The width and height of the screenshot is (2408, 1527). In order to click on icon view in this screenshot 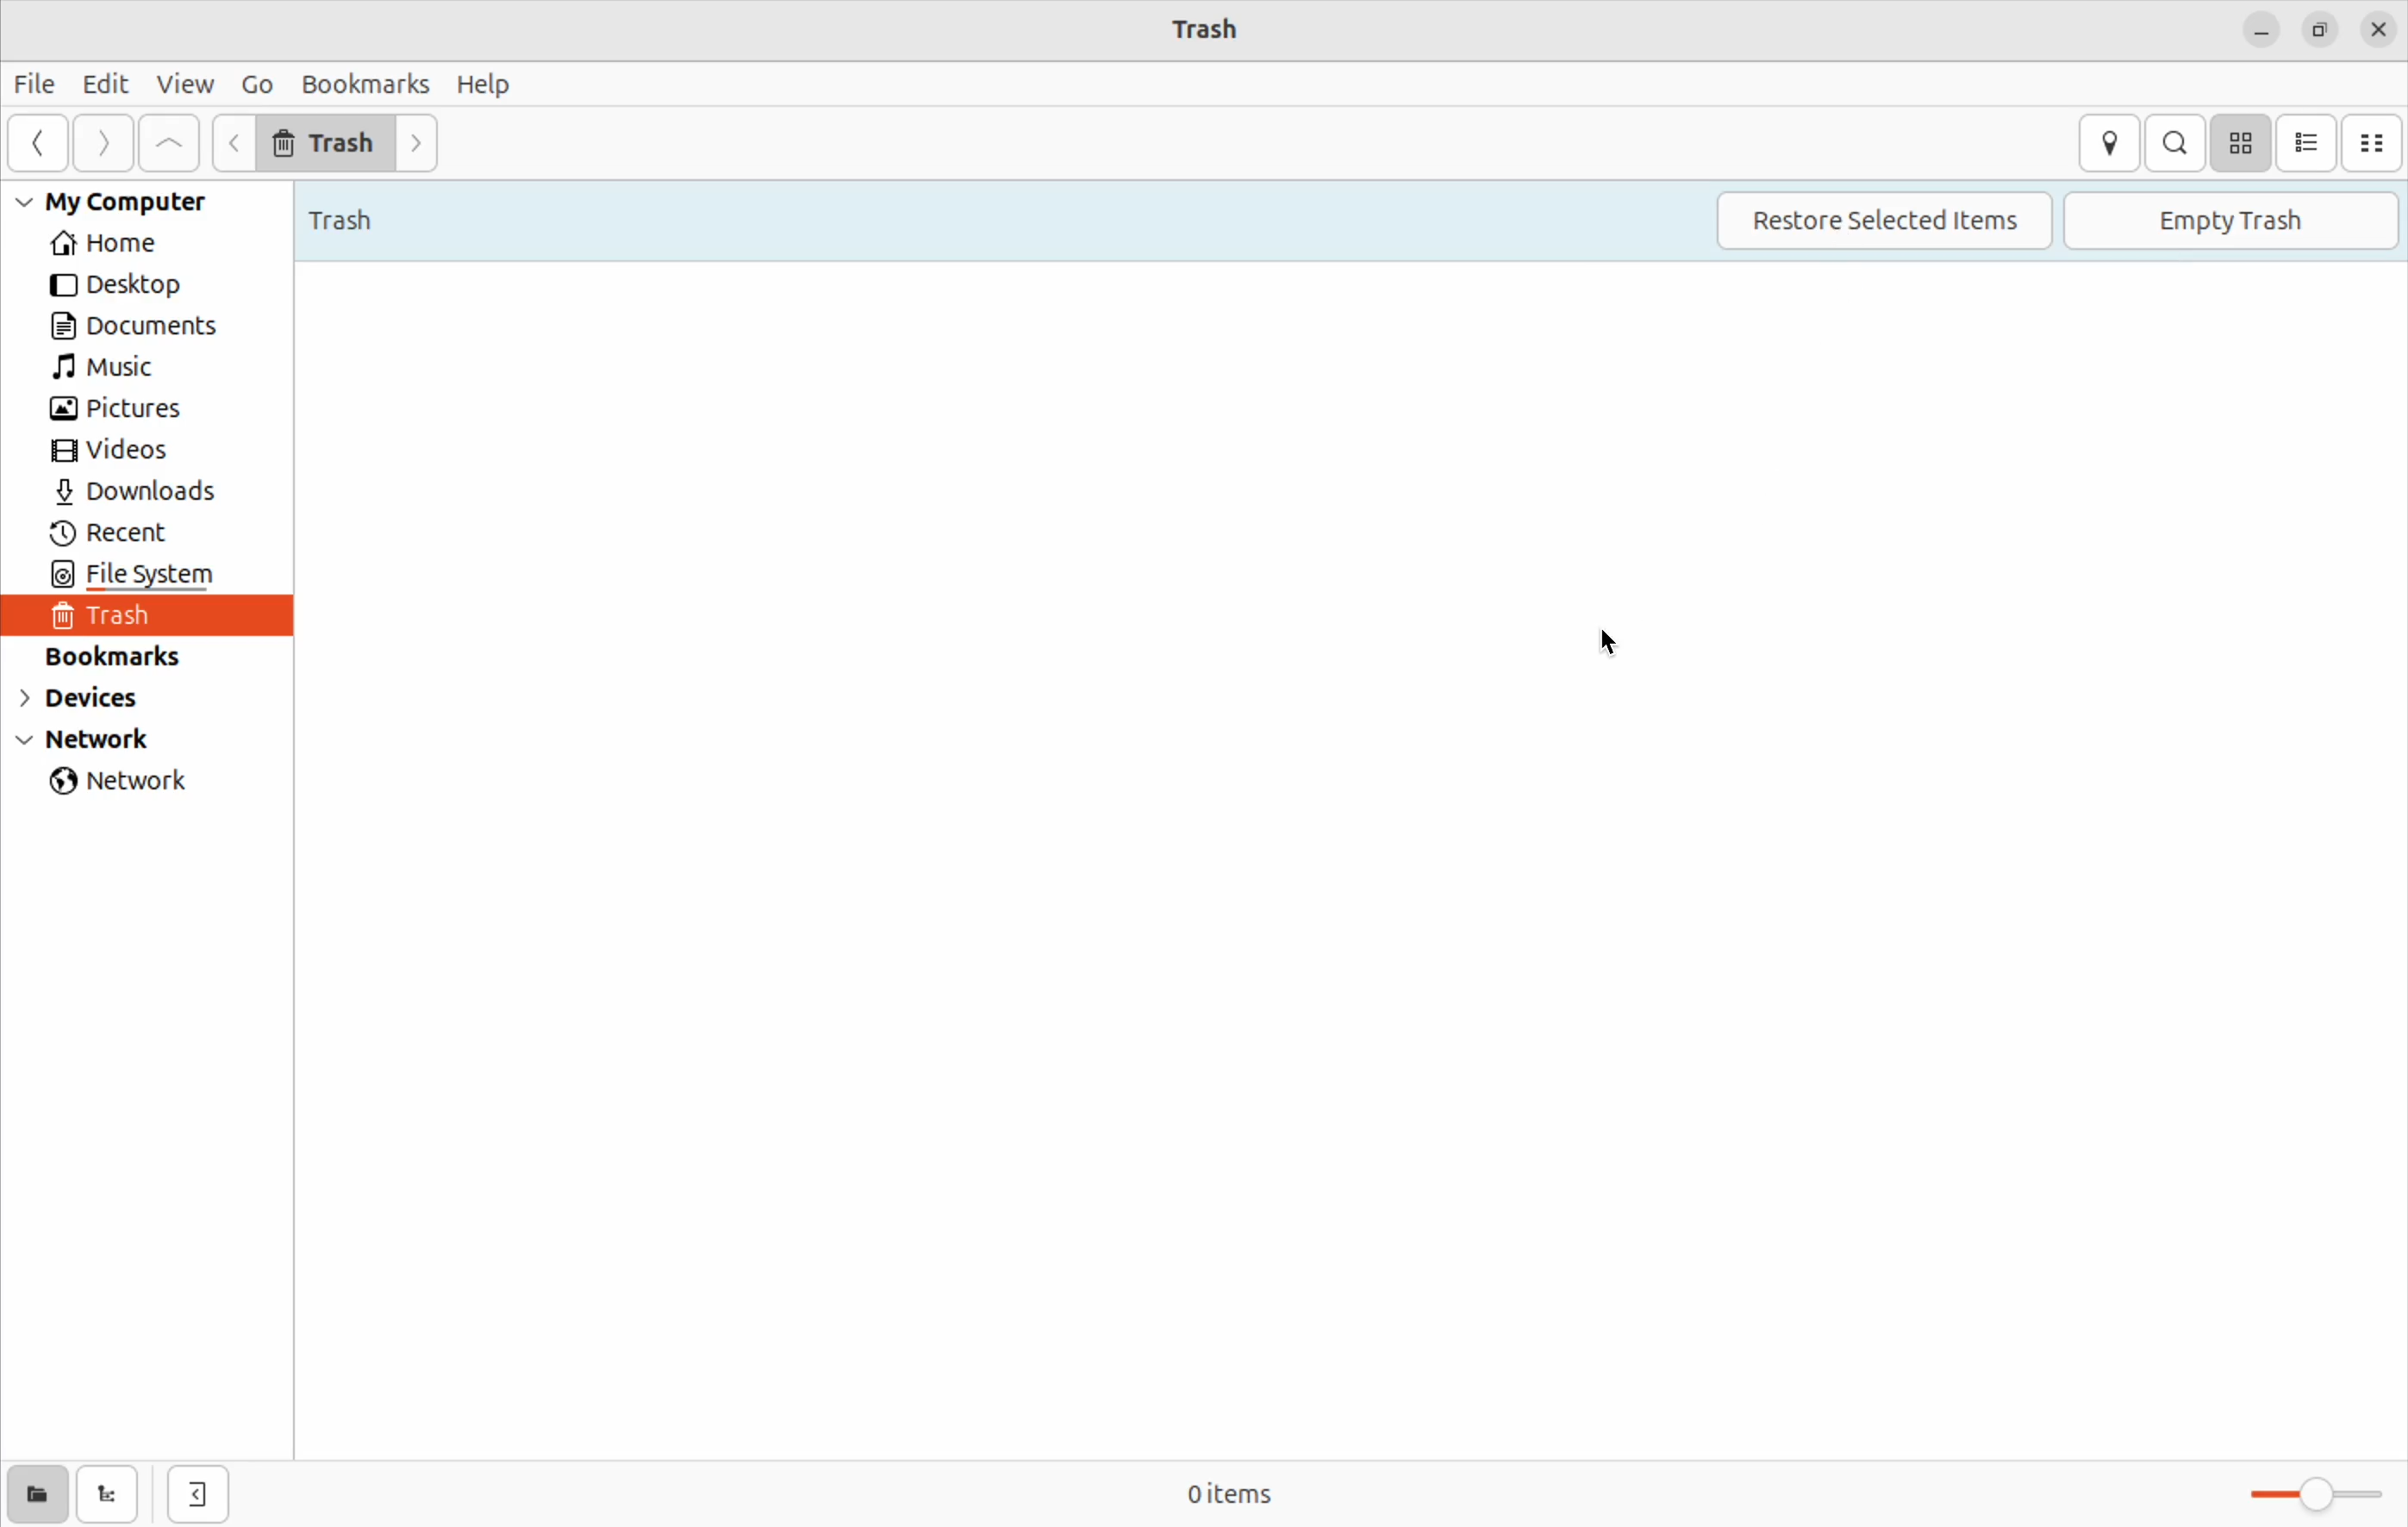, I will do `click(2240, 143)`.